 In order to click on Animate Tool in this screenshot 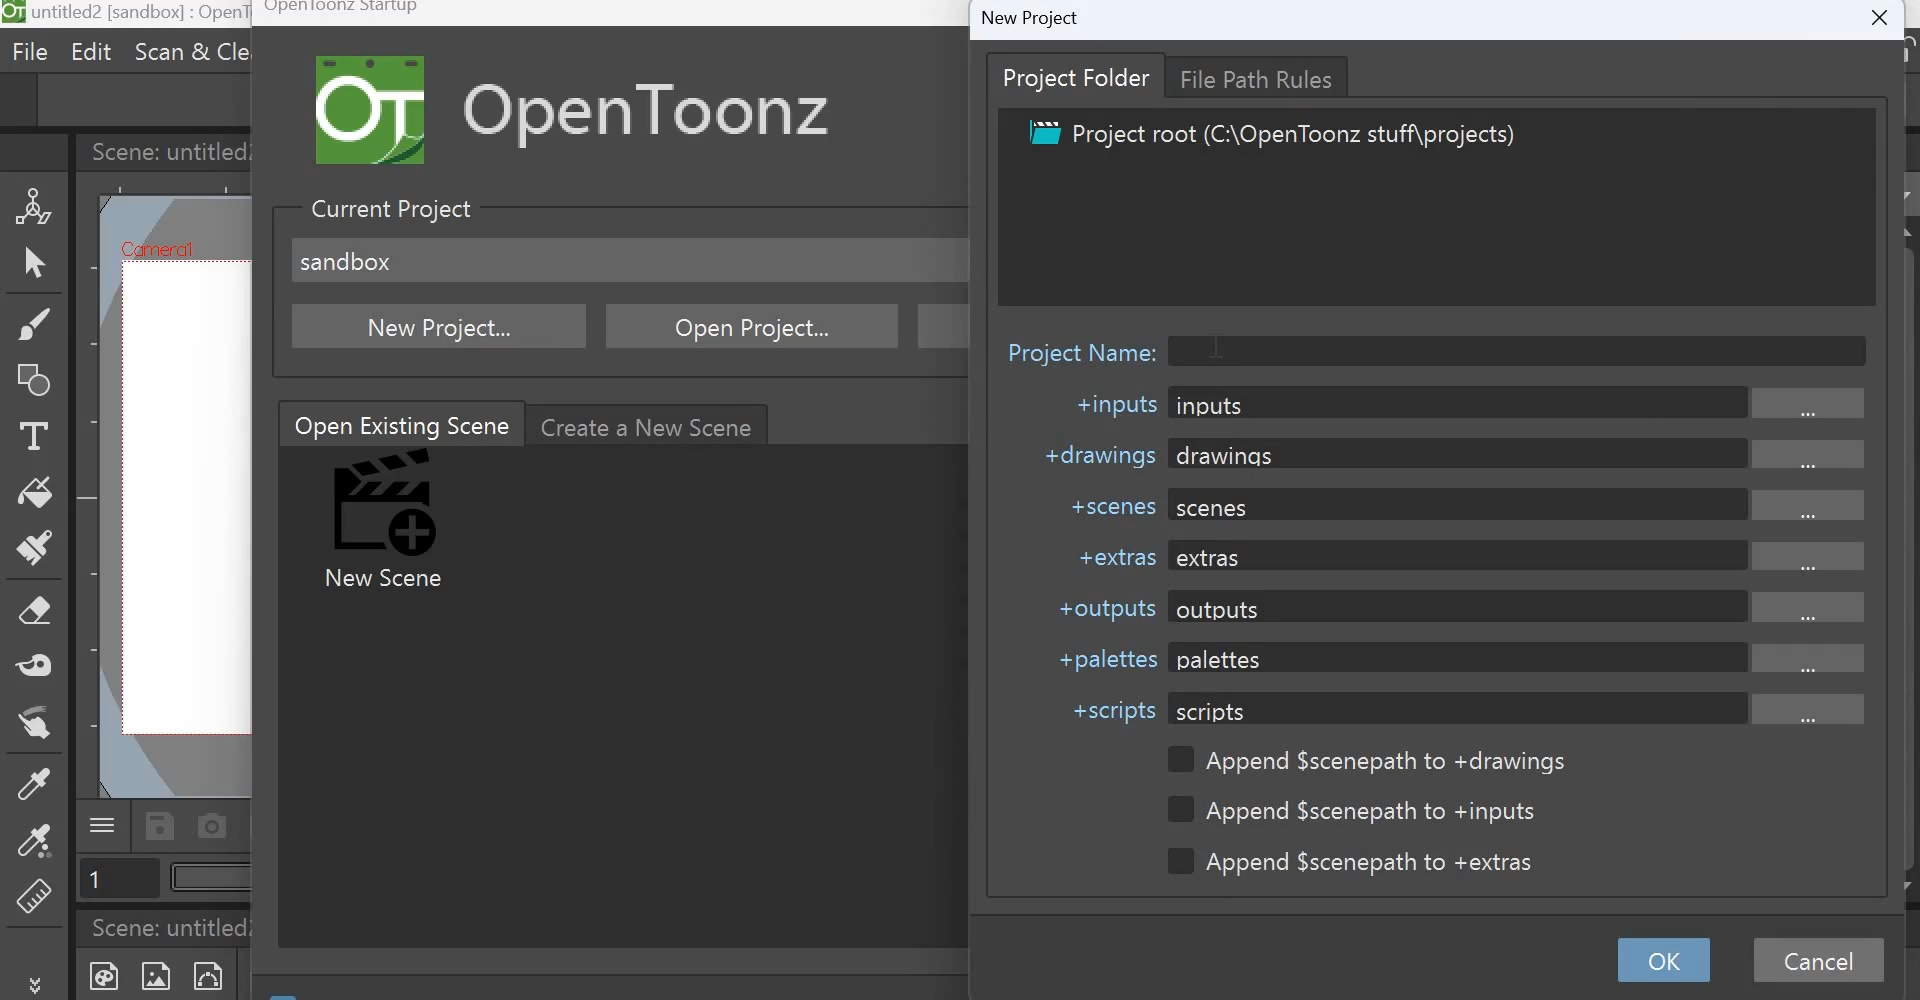, I will do `click(35, 204)`.